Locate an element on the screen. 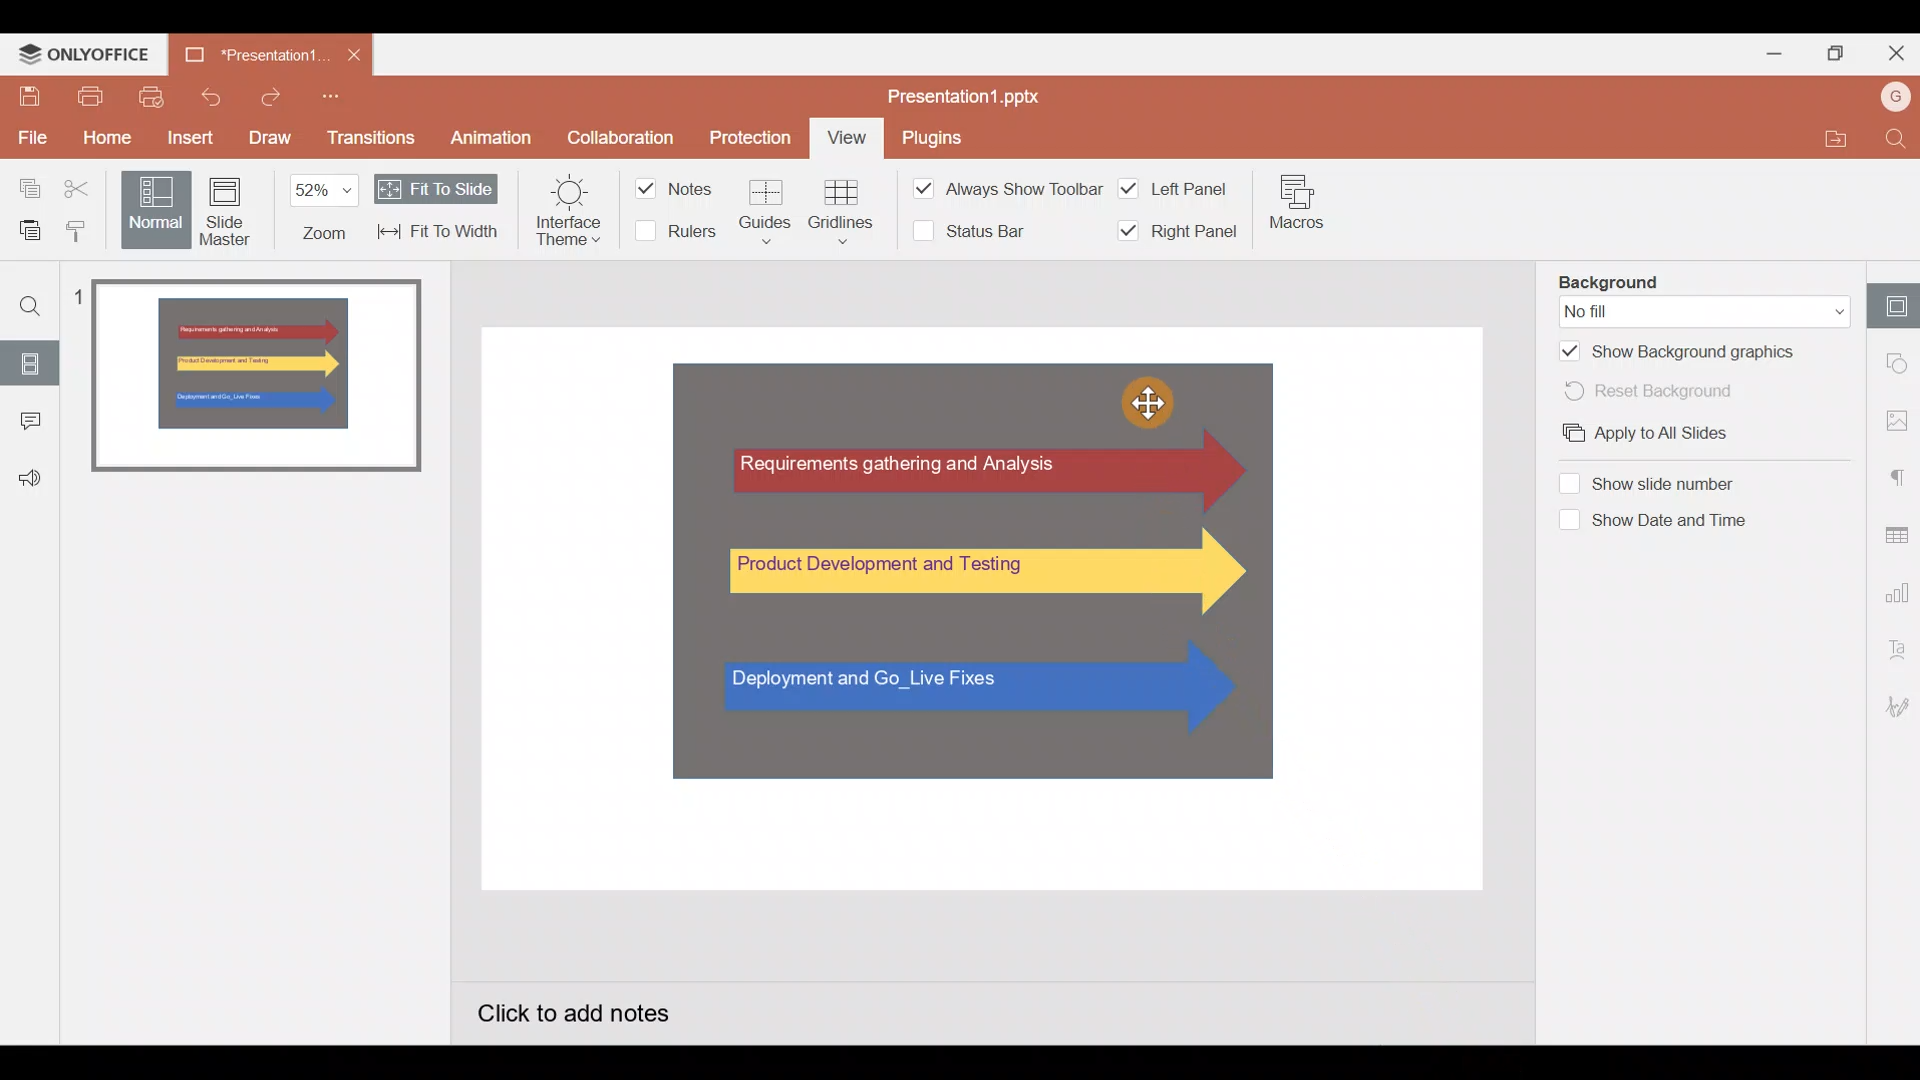 The height and width of the screenshot is (1080, 1920). View is located at coordinates (848, 139).